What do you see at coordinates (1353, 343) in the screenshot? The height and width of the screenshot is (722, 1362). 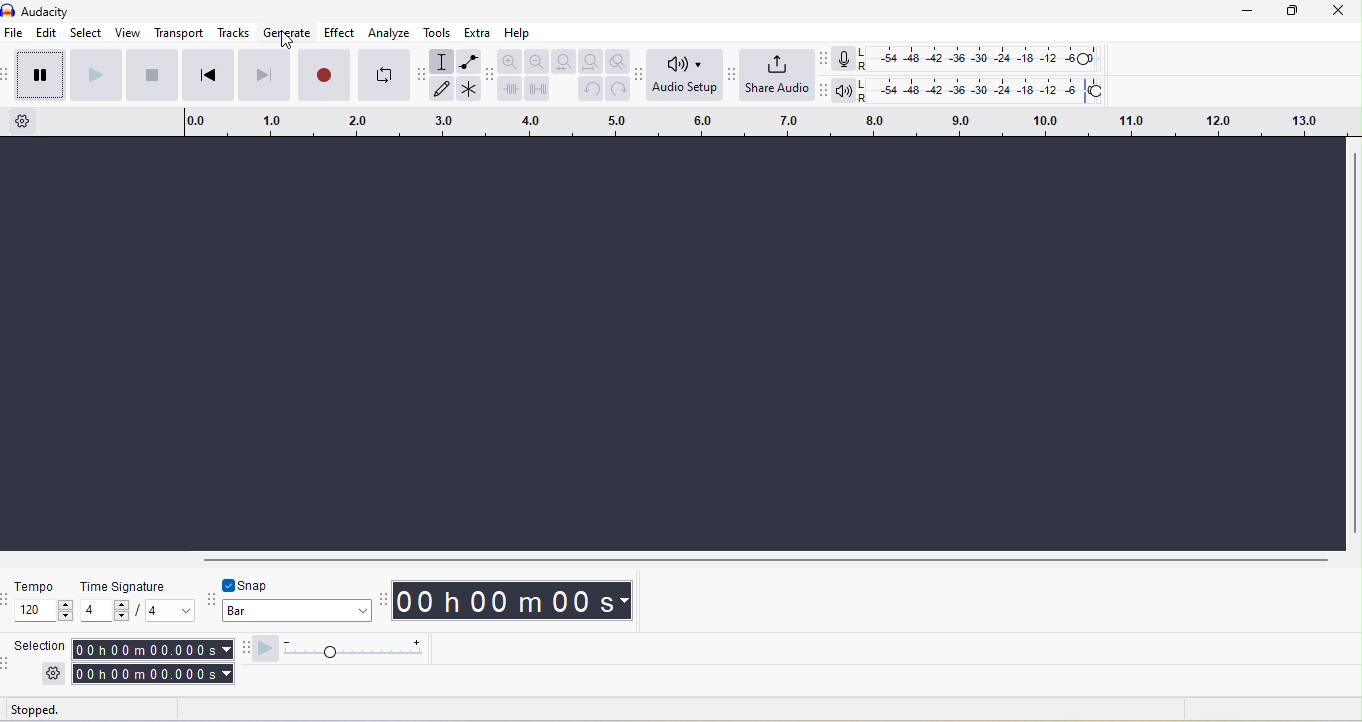 I see `vertical scroll bar` at bounding box center [1353, 343].